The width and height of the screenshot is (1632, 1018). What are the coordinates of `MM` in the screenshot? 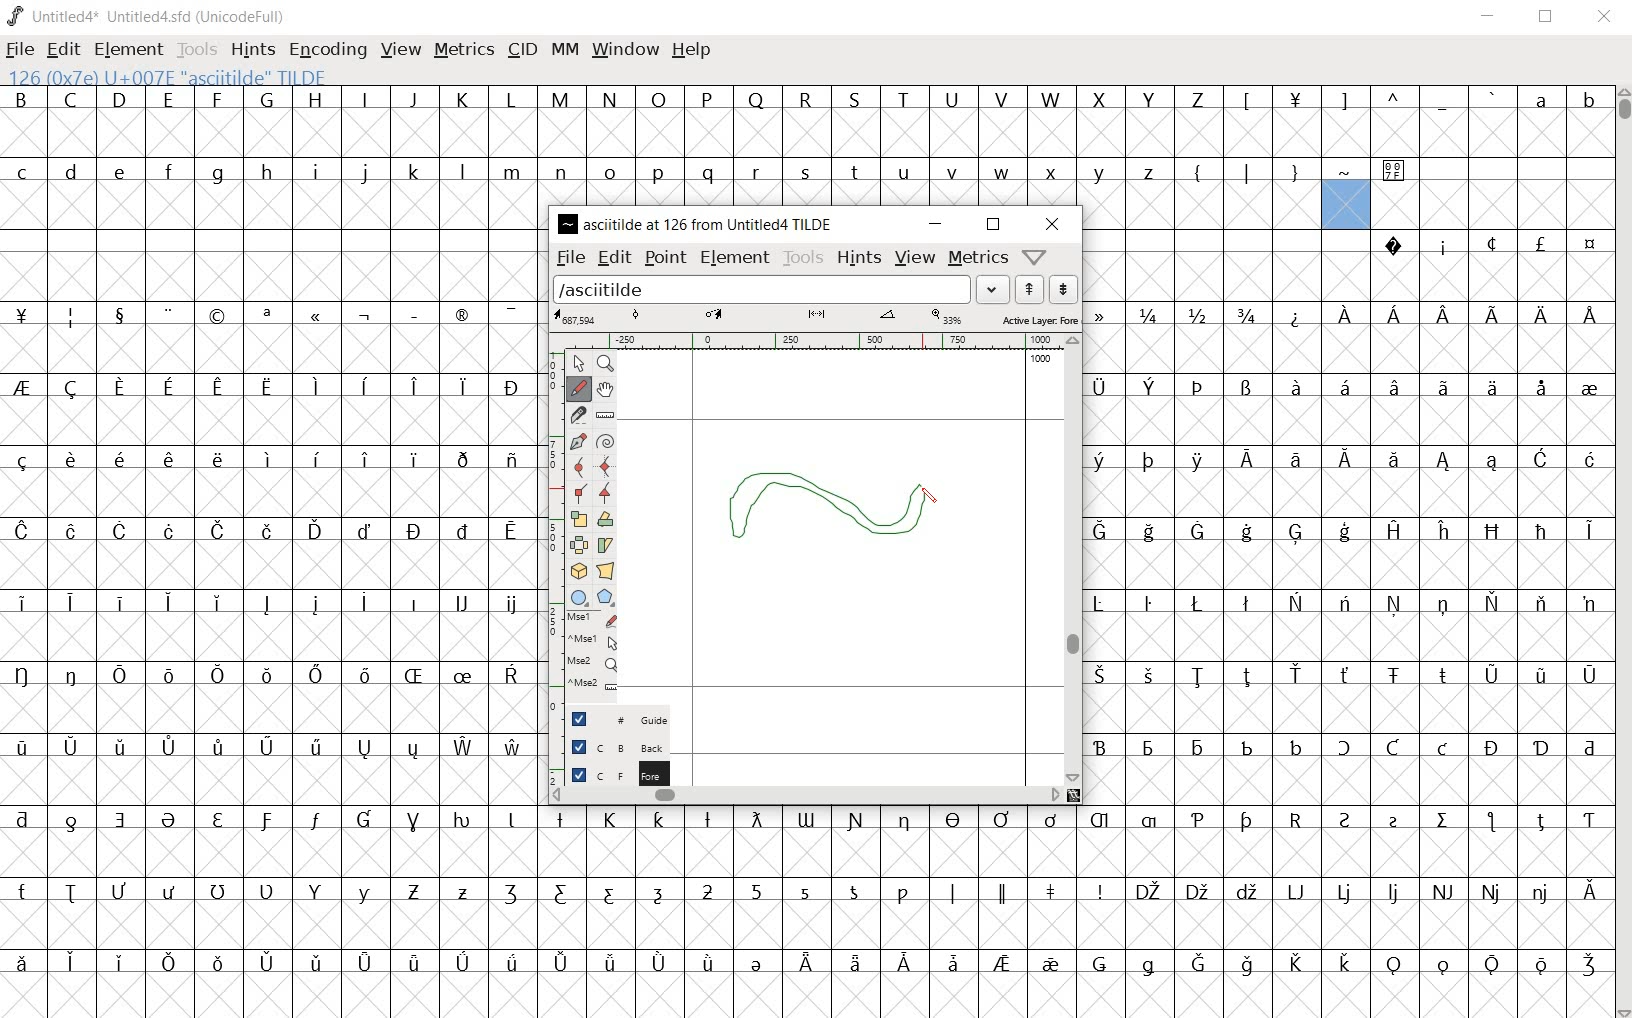 It's located at (564, 53).